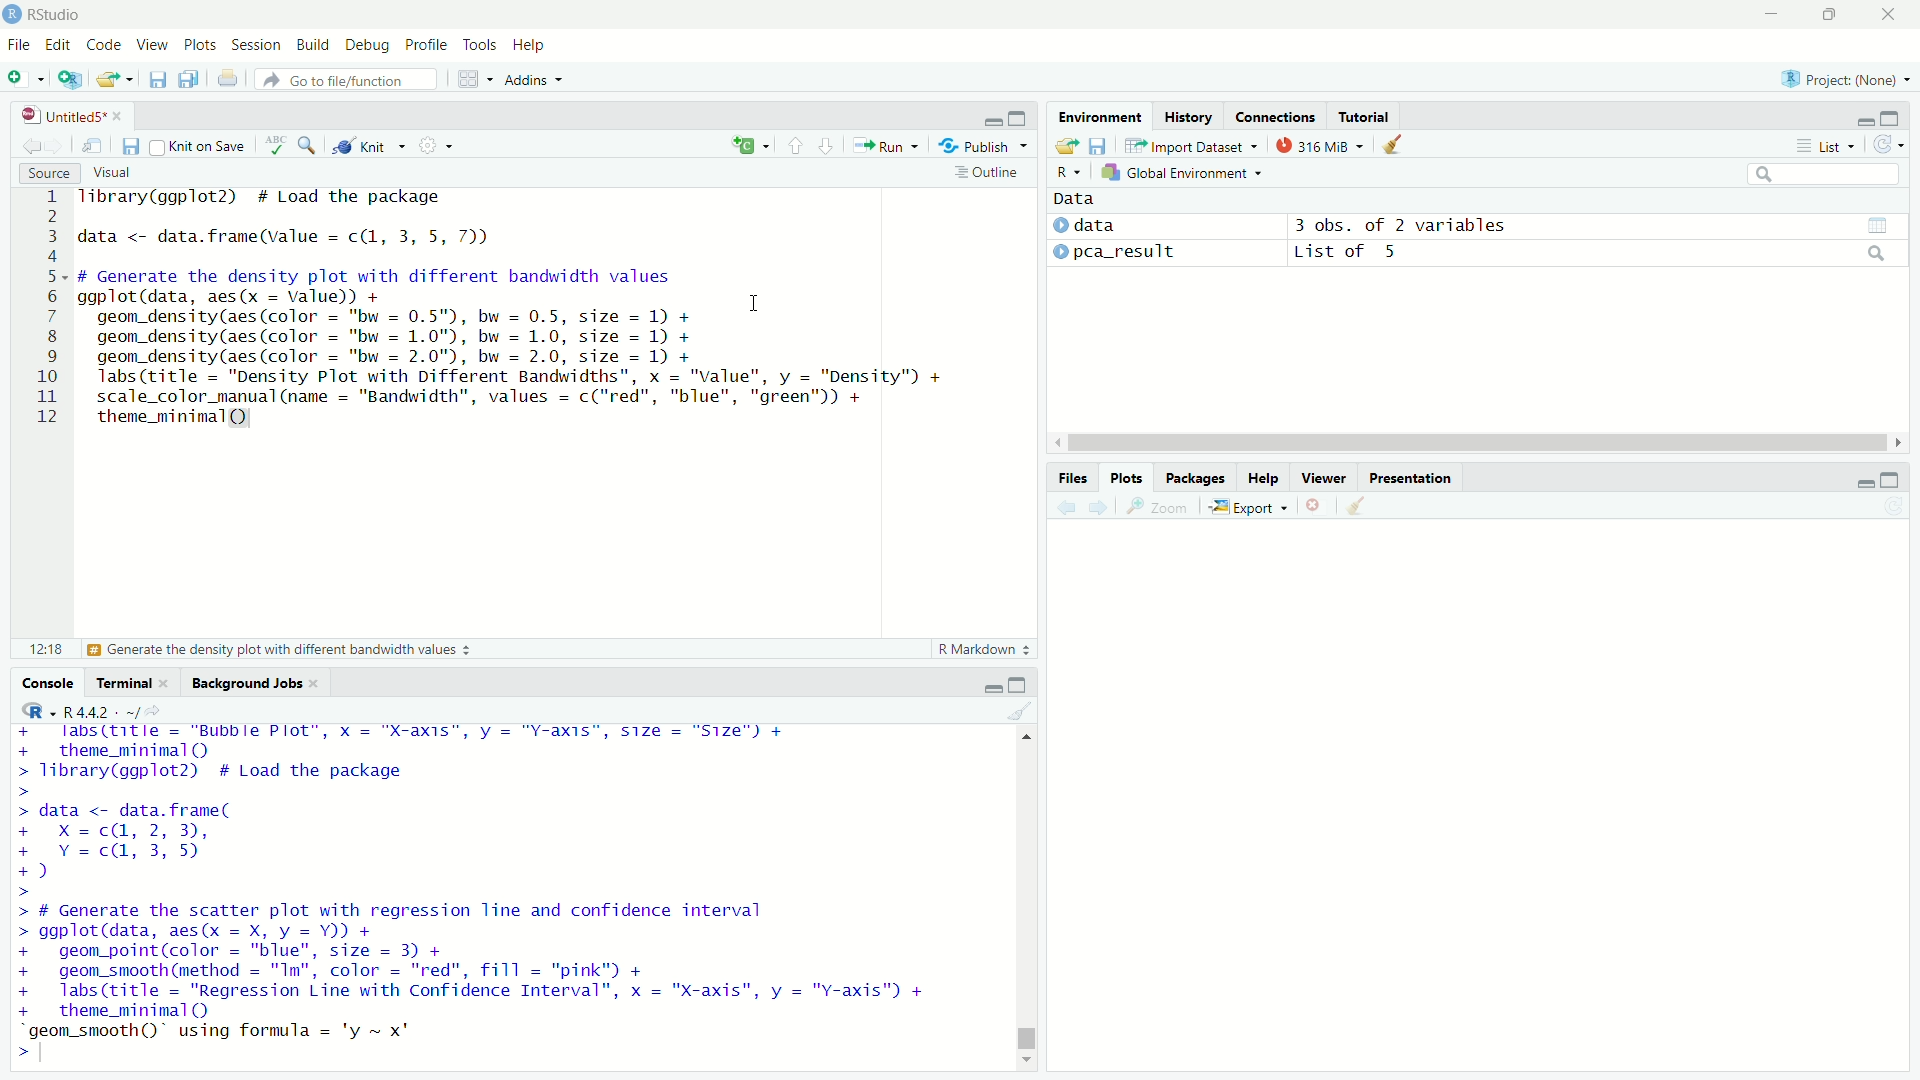 The width and height of the screenshot is (1920, 1080). What do you see at coordinates (255, 44) in the screenshot?
I see `Session` at bounding box center [255, 44].